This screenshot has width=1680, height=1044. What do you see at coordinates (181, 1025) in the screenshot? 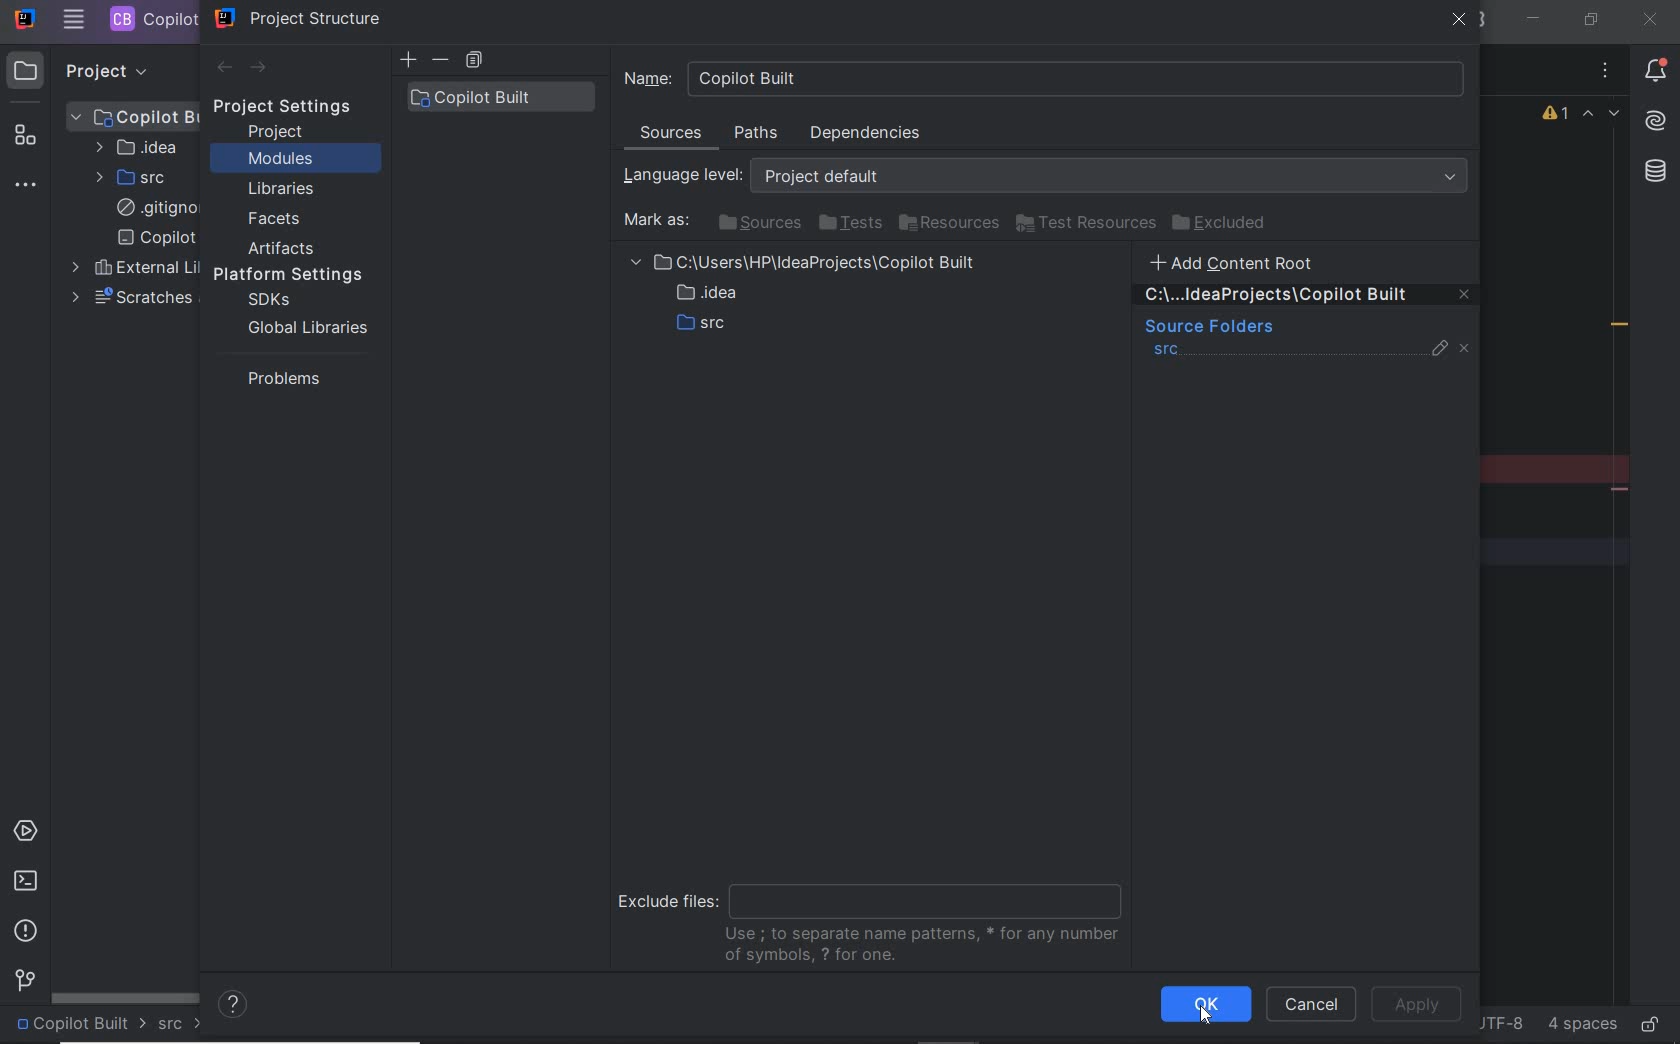
I see `src` at bounding box center [181, 1025].